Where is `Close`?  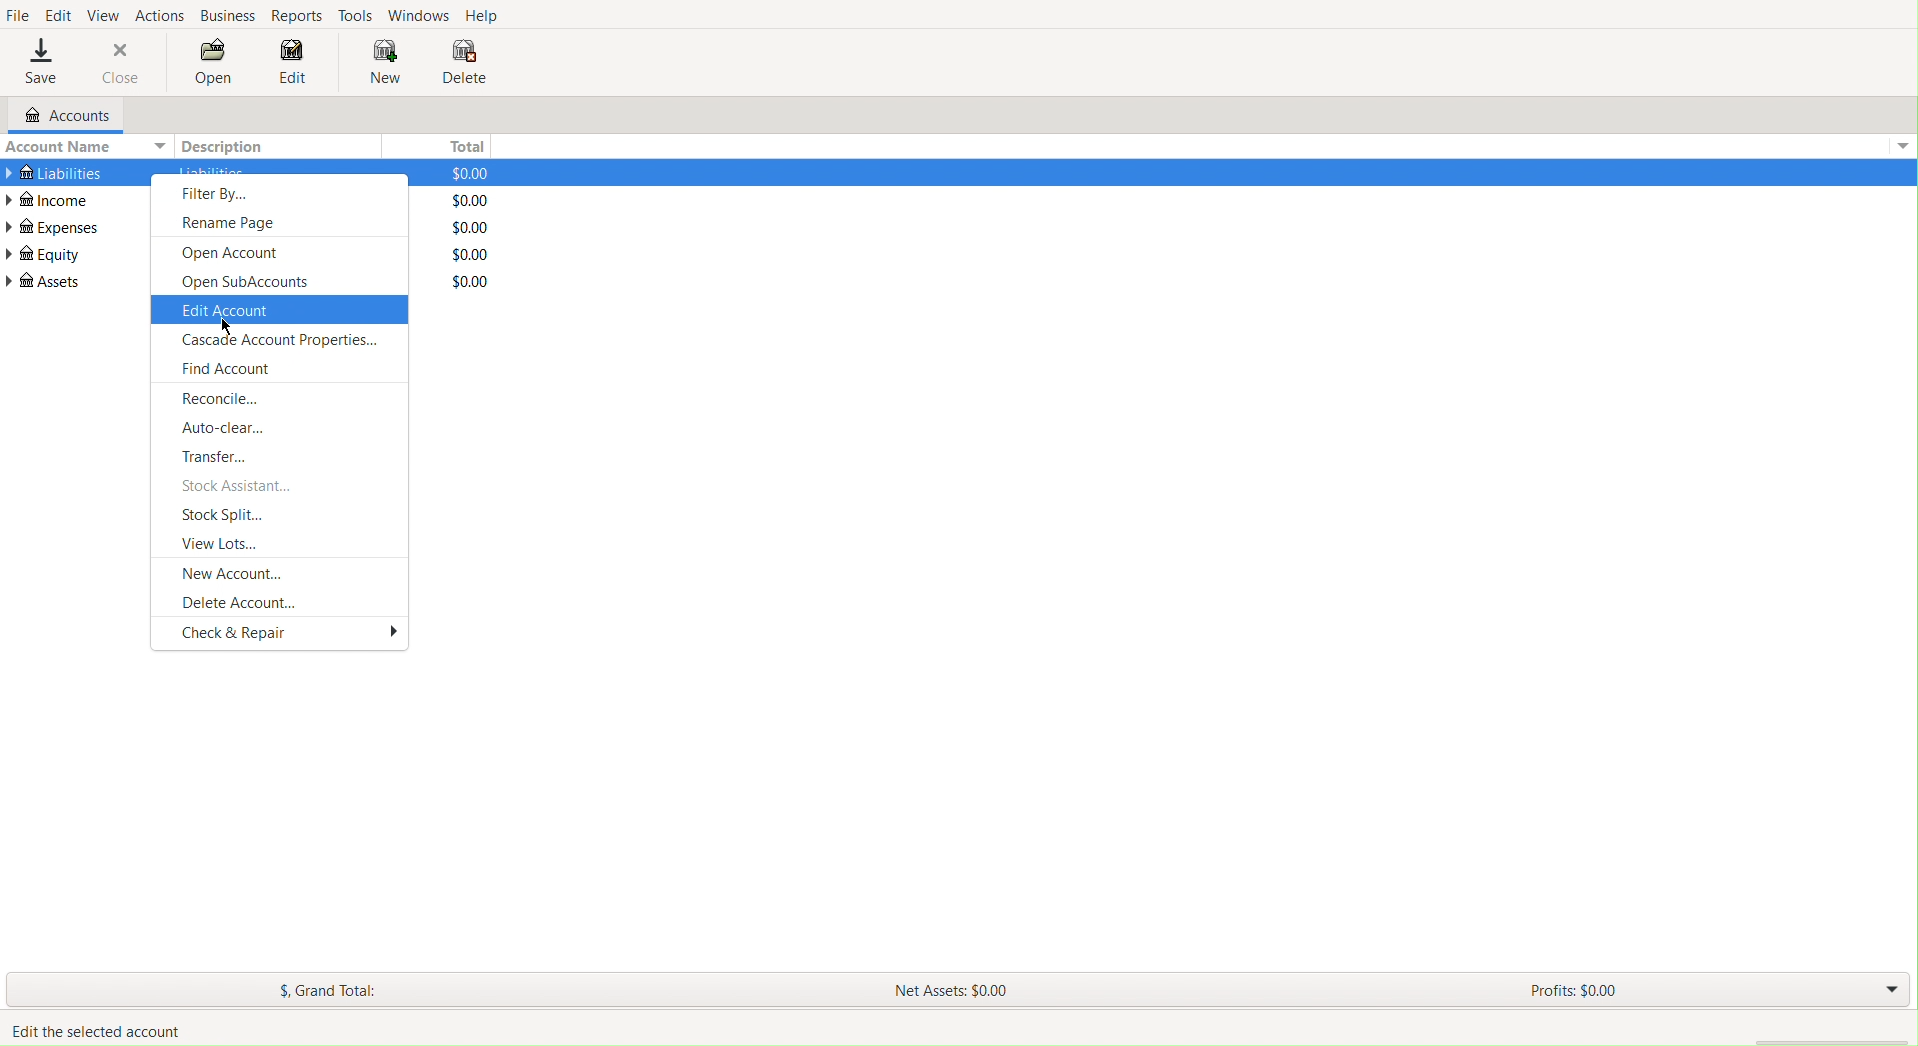 Close is located at coordinates (122, 62).